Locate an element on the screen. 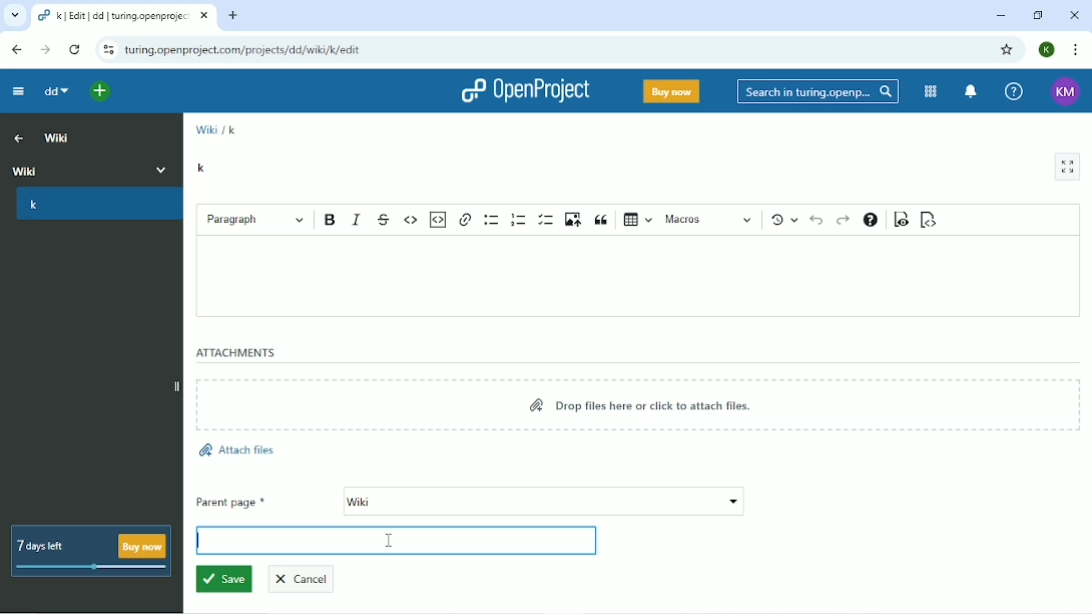  Block quote is located at coordinates (603, 219).